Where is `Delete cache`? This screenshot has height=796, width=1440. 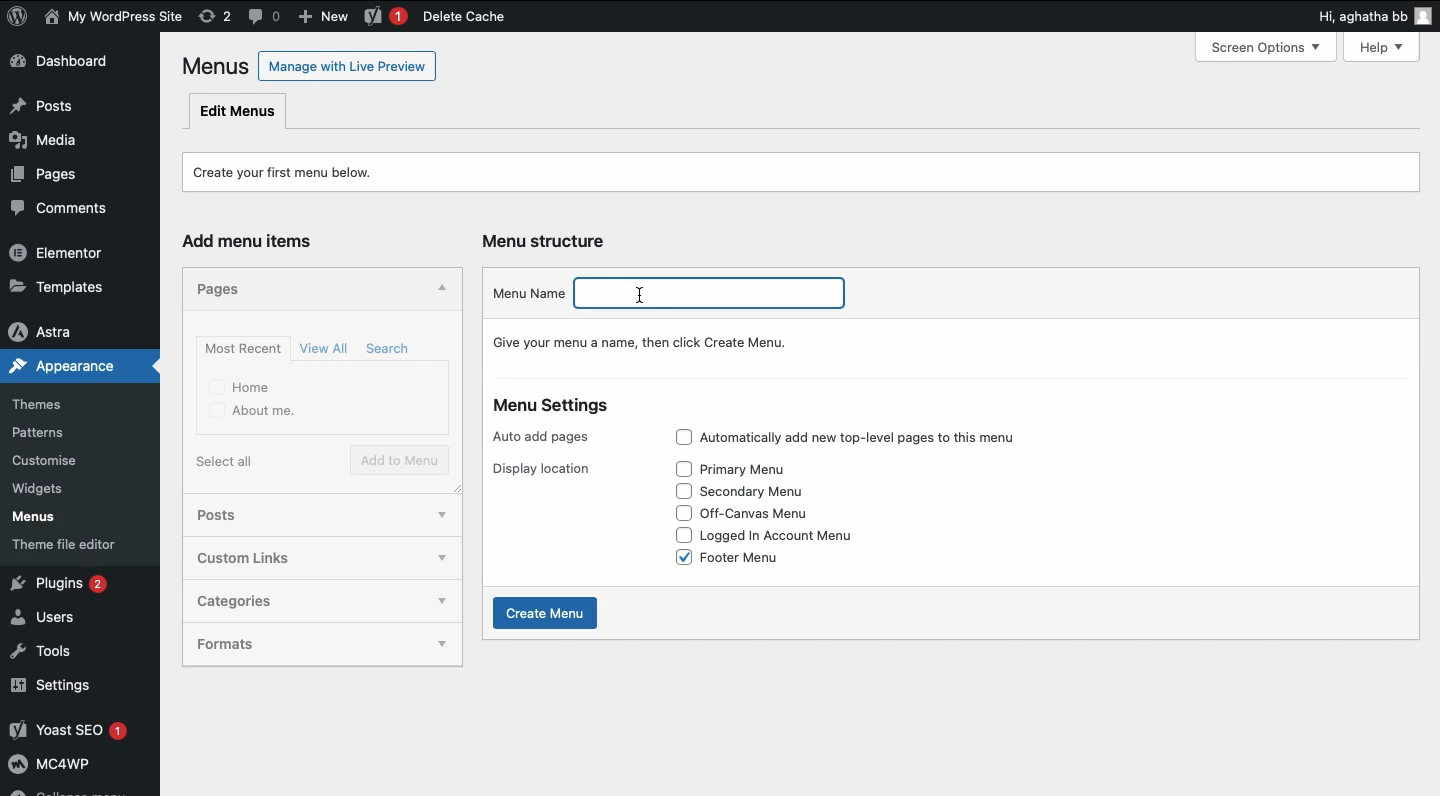
Delete cache is located at coordinates (463, 17).